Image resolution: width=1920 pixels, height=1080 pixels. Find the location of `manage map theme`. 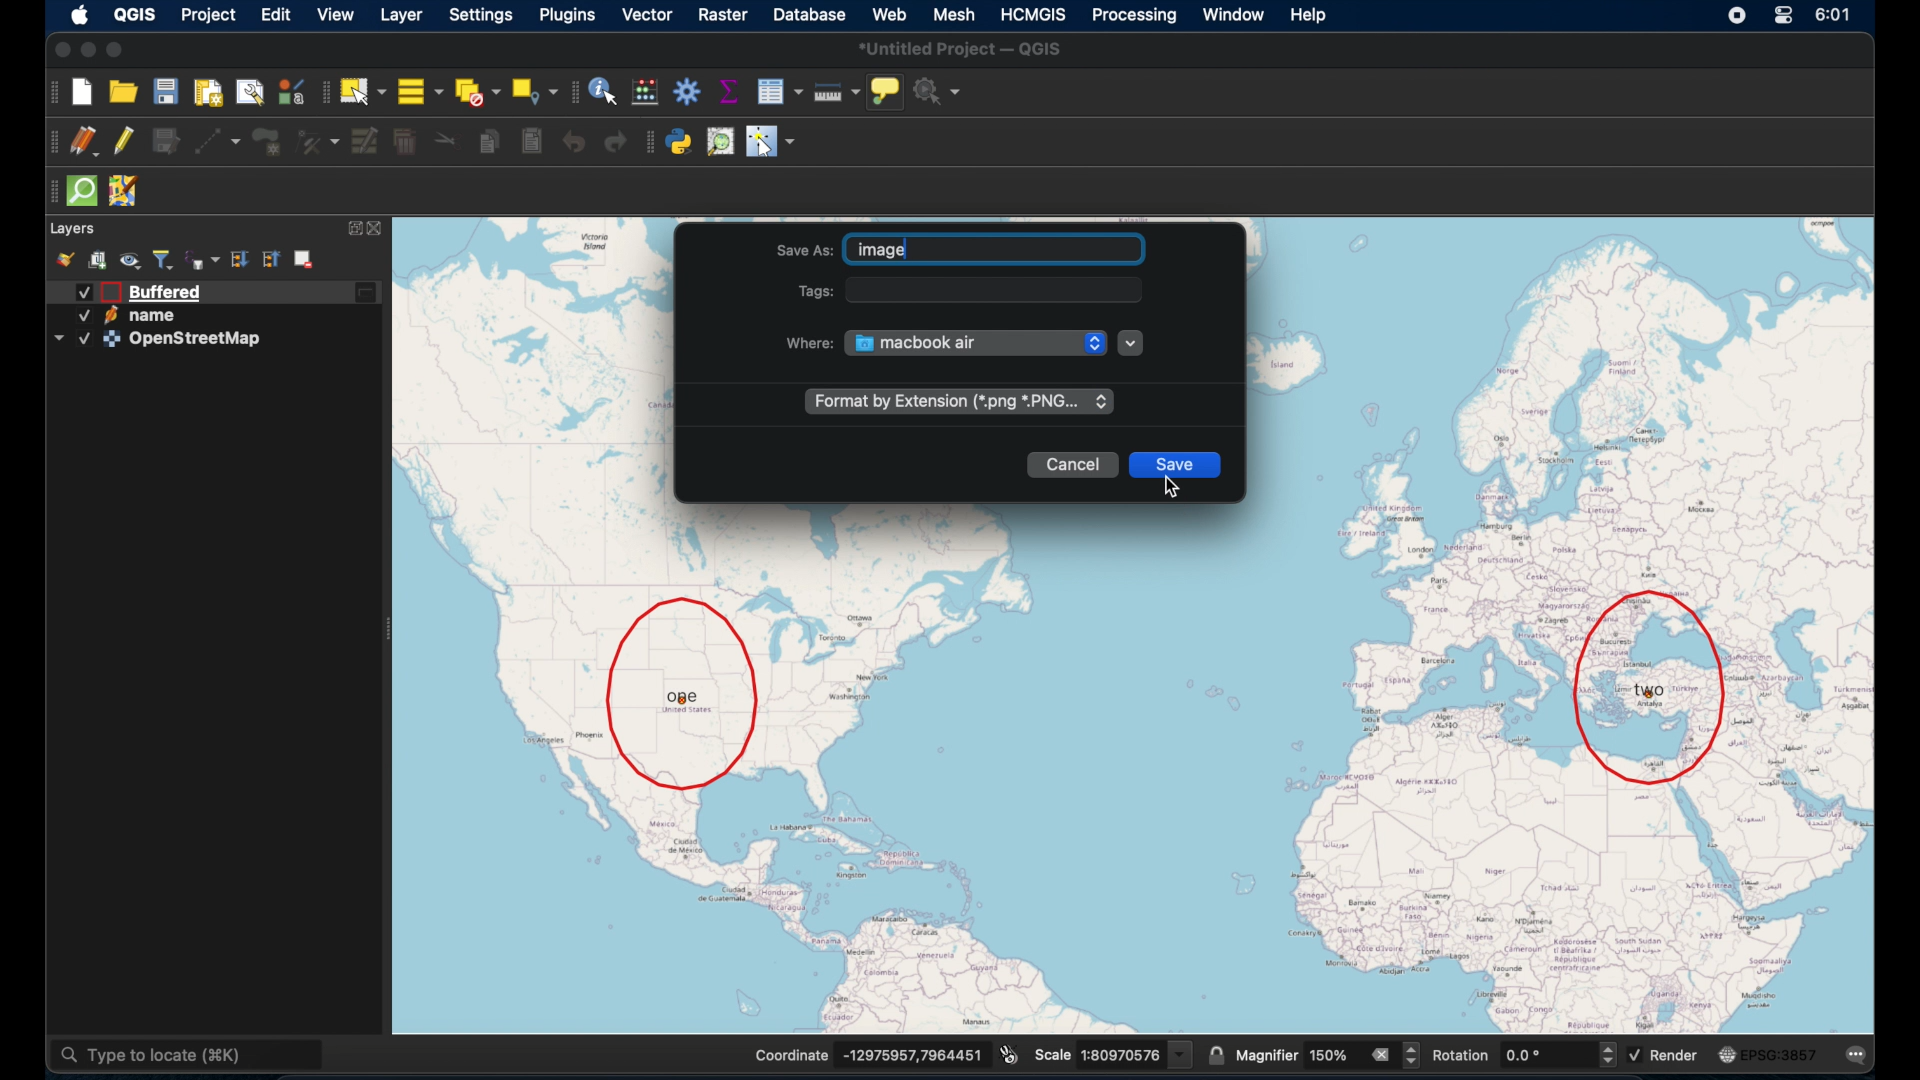

manage map theme is located at coordinates (131, 261).